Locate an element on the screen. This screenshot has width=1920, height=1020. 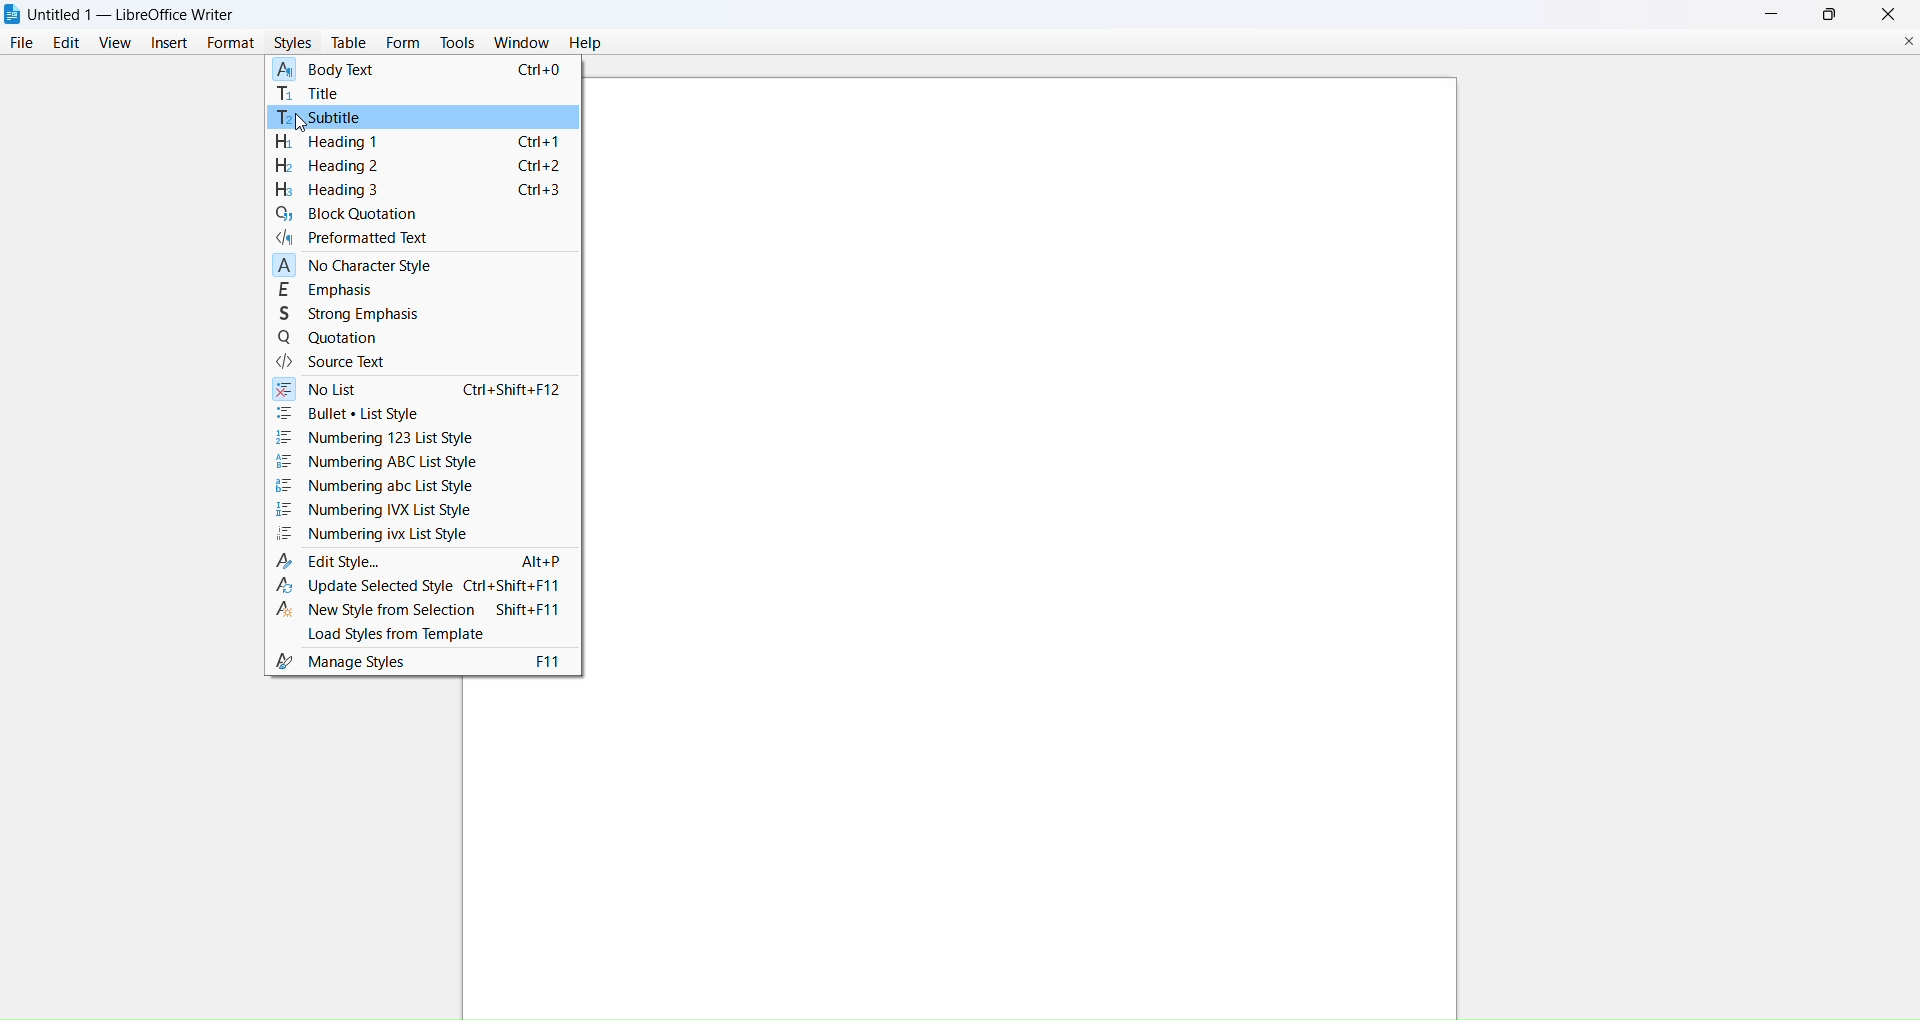
window is located at coordinates (523, 43).